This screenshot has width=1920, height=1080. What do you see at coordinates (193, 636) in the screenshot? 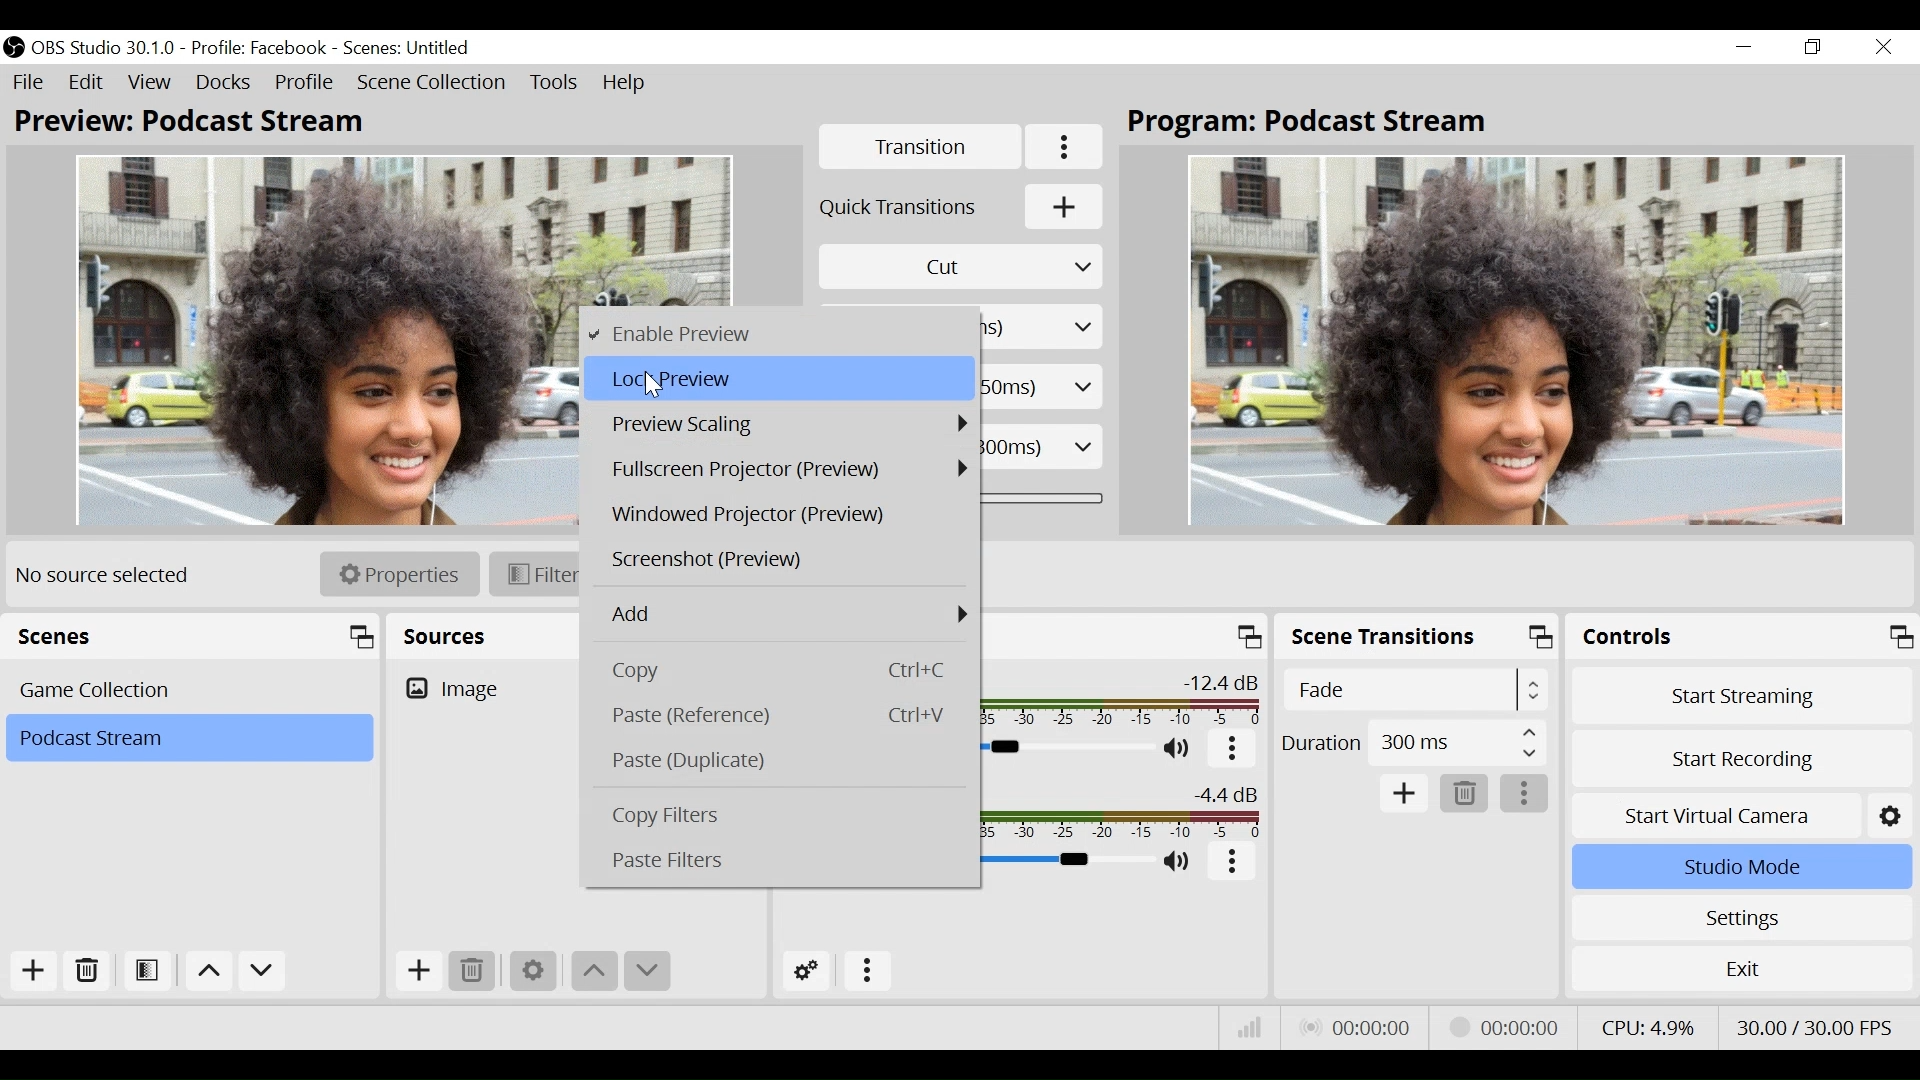
I see `Scenes` at bounding box center [193, 636].